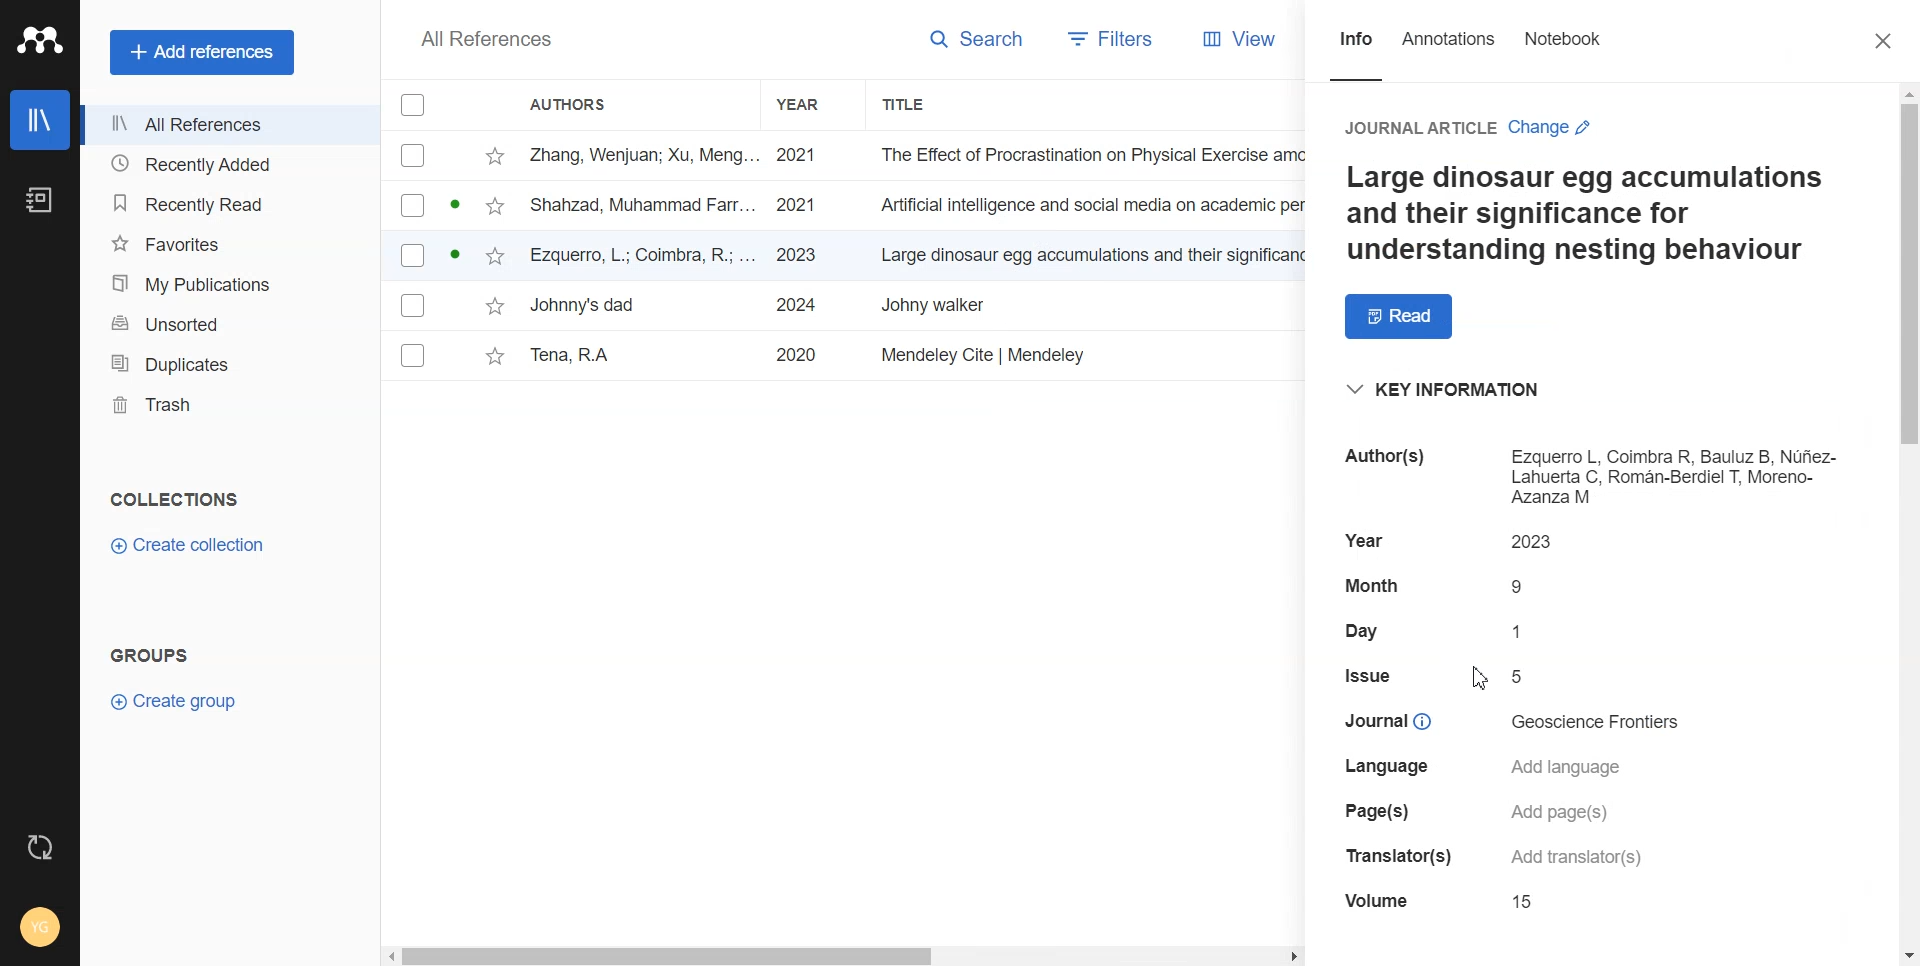 The image size is (1920, 966). I want to click on star, so click(495, 303).